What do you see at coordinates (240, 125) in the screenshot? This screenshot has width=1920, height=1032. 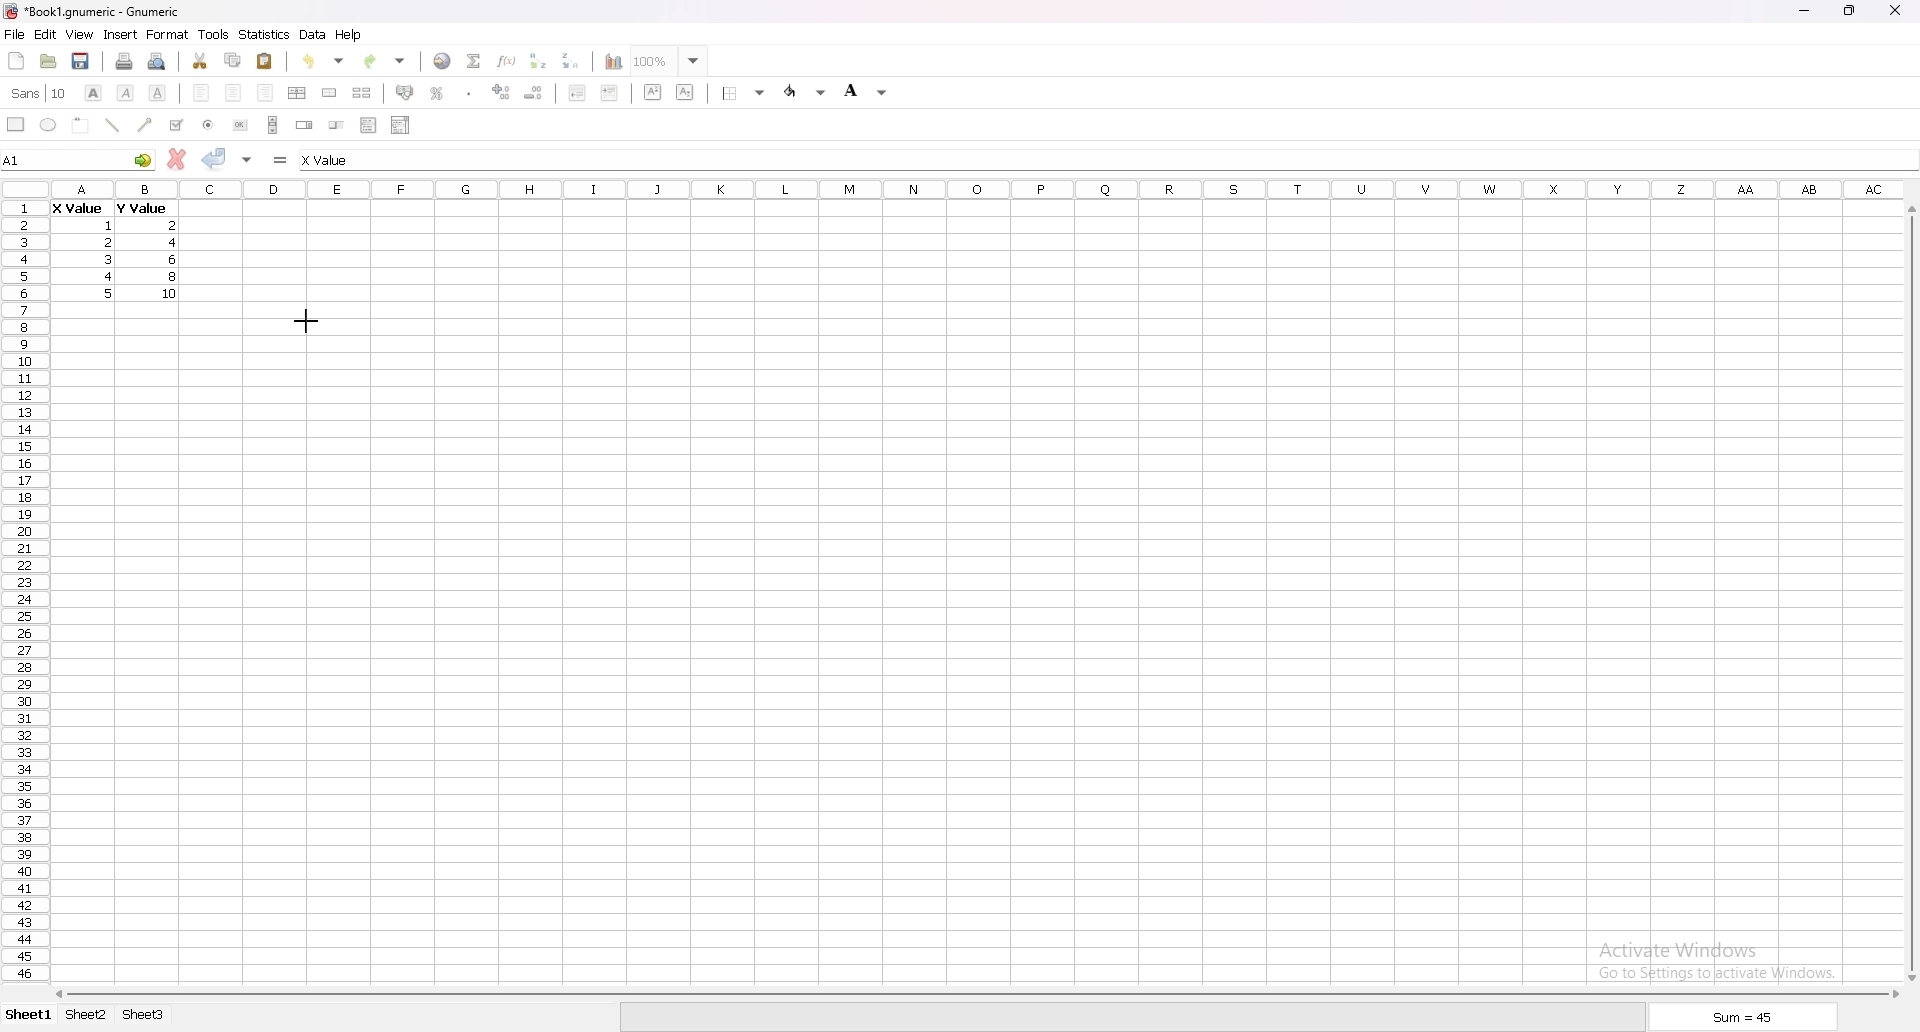 I see `button` at bounding box center [240, 125].